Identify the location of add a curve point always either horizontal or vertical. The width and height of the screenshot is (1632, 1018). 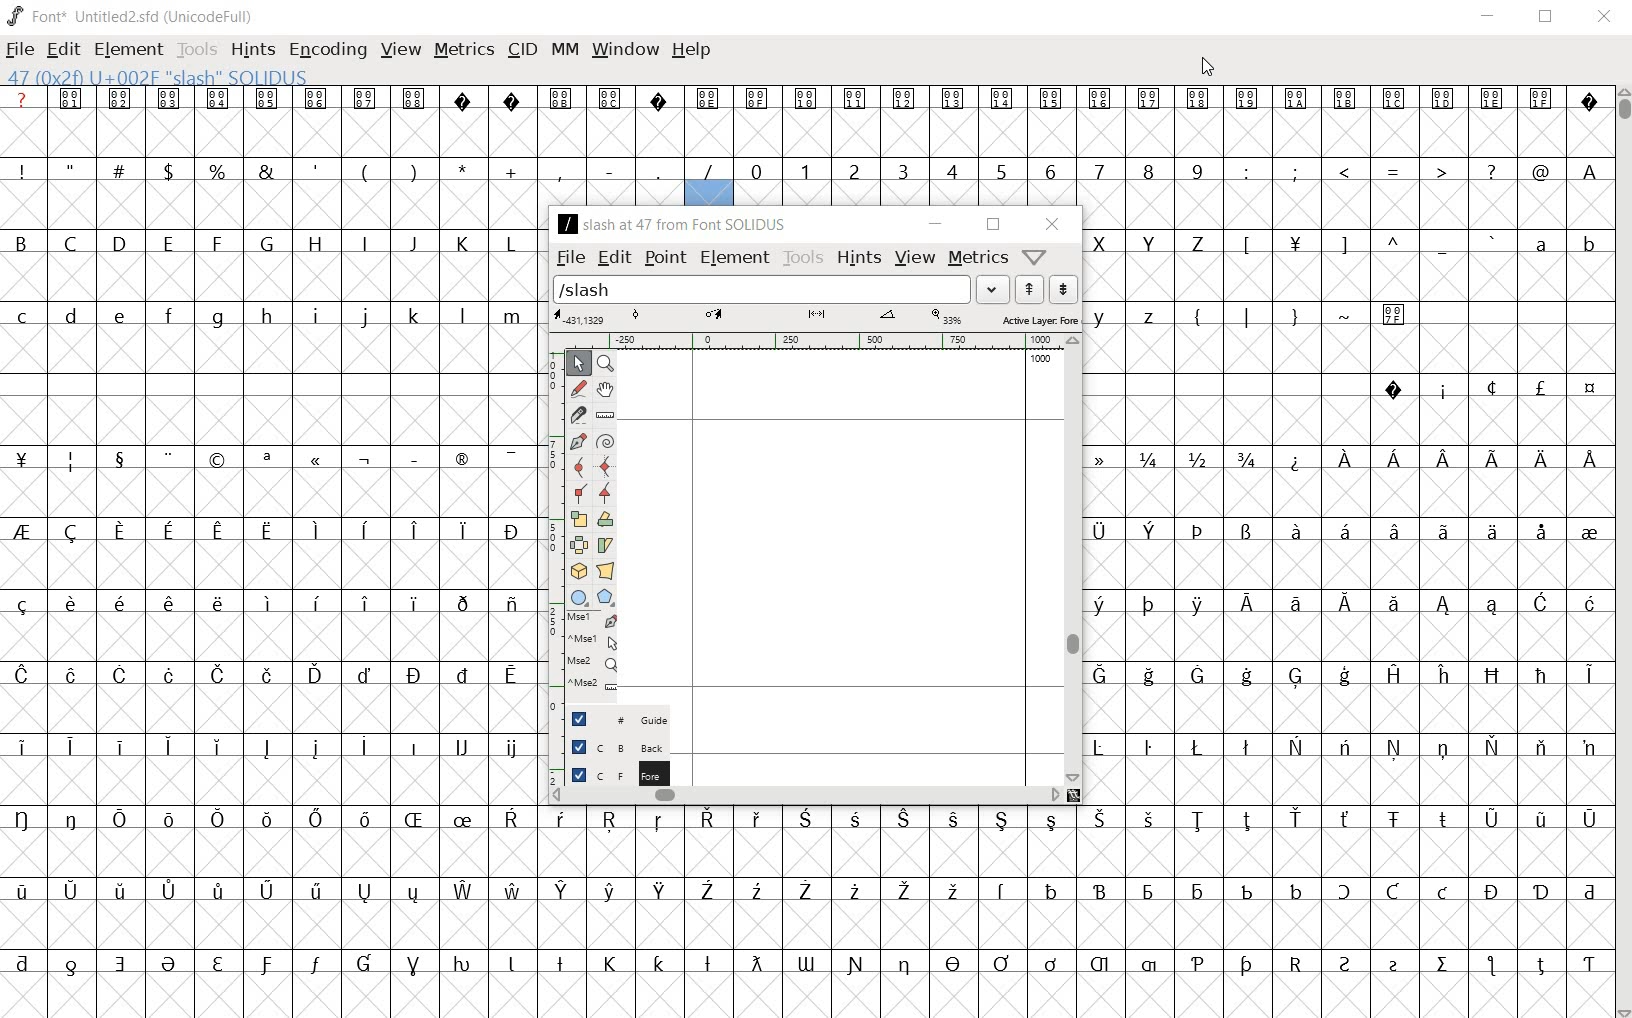
(603, 468).